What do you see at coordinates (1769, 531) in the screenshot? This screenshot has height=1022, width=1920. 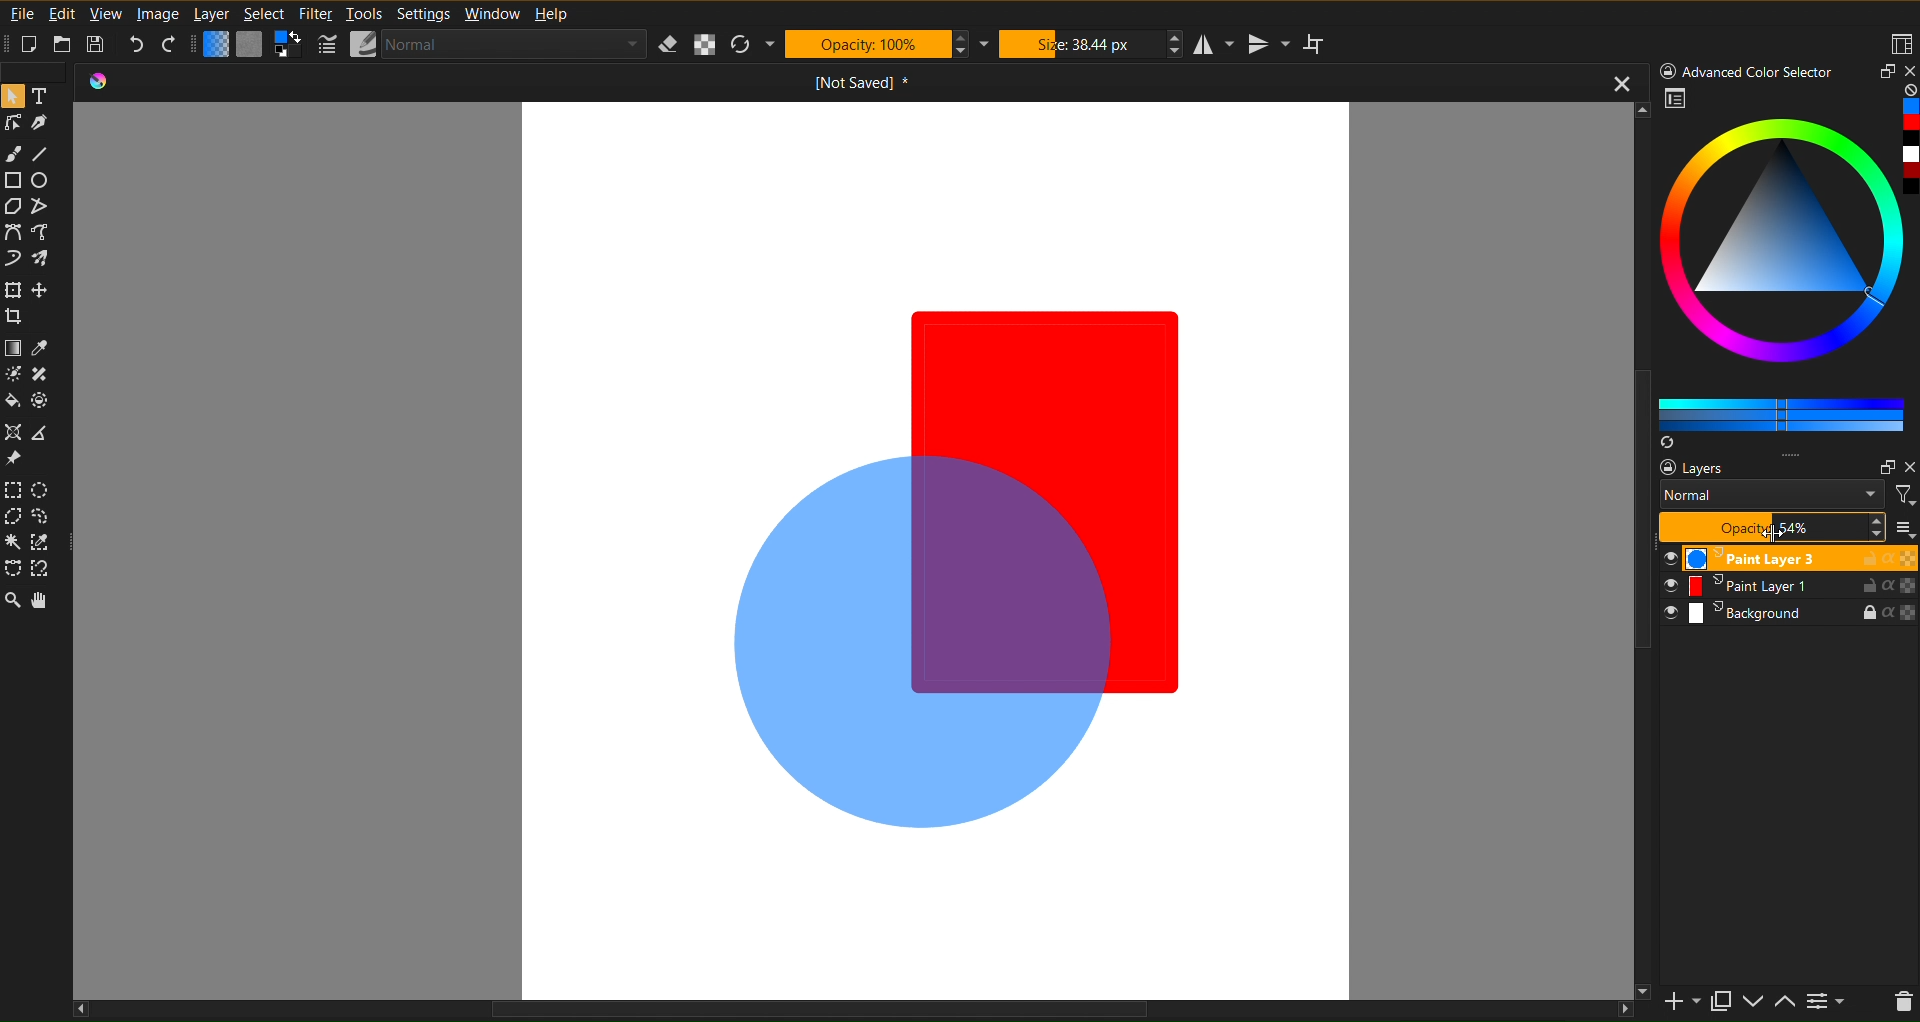 I see `cursor` at bounding box center [1769, 531].